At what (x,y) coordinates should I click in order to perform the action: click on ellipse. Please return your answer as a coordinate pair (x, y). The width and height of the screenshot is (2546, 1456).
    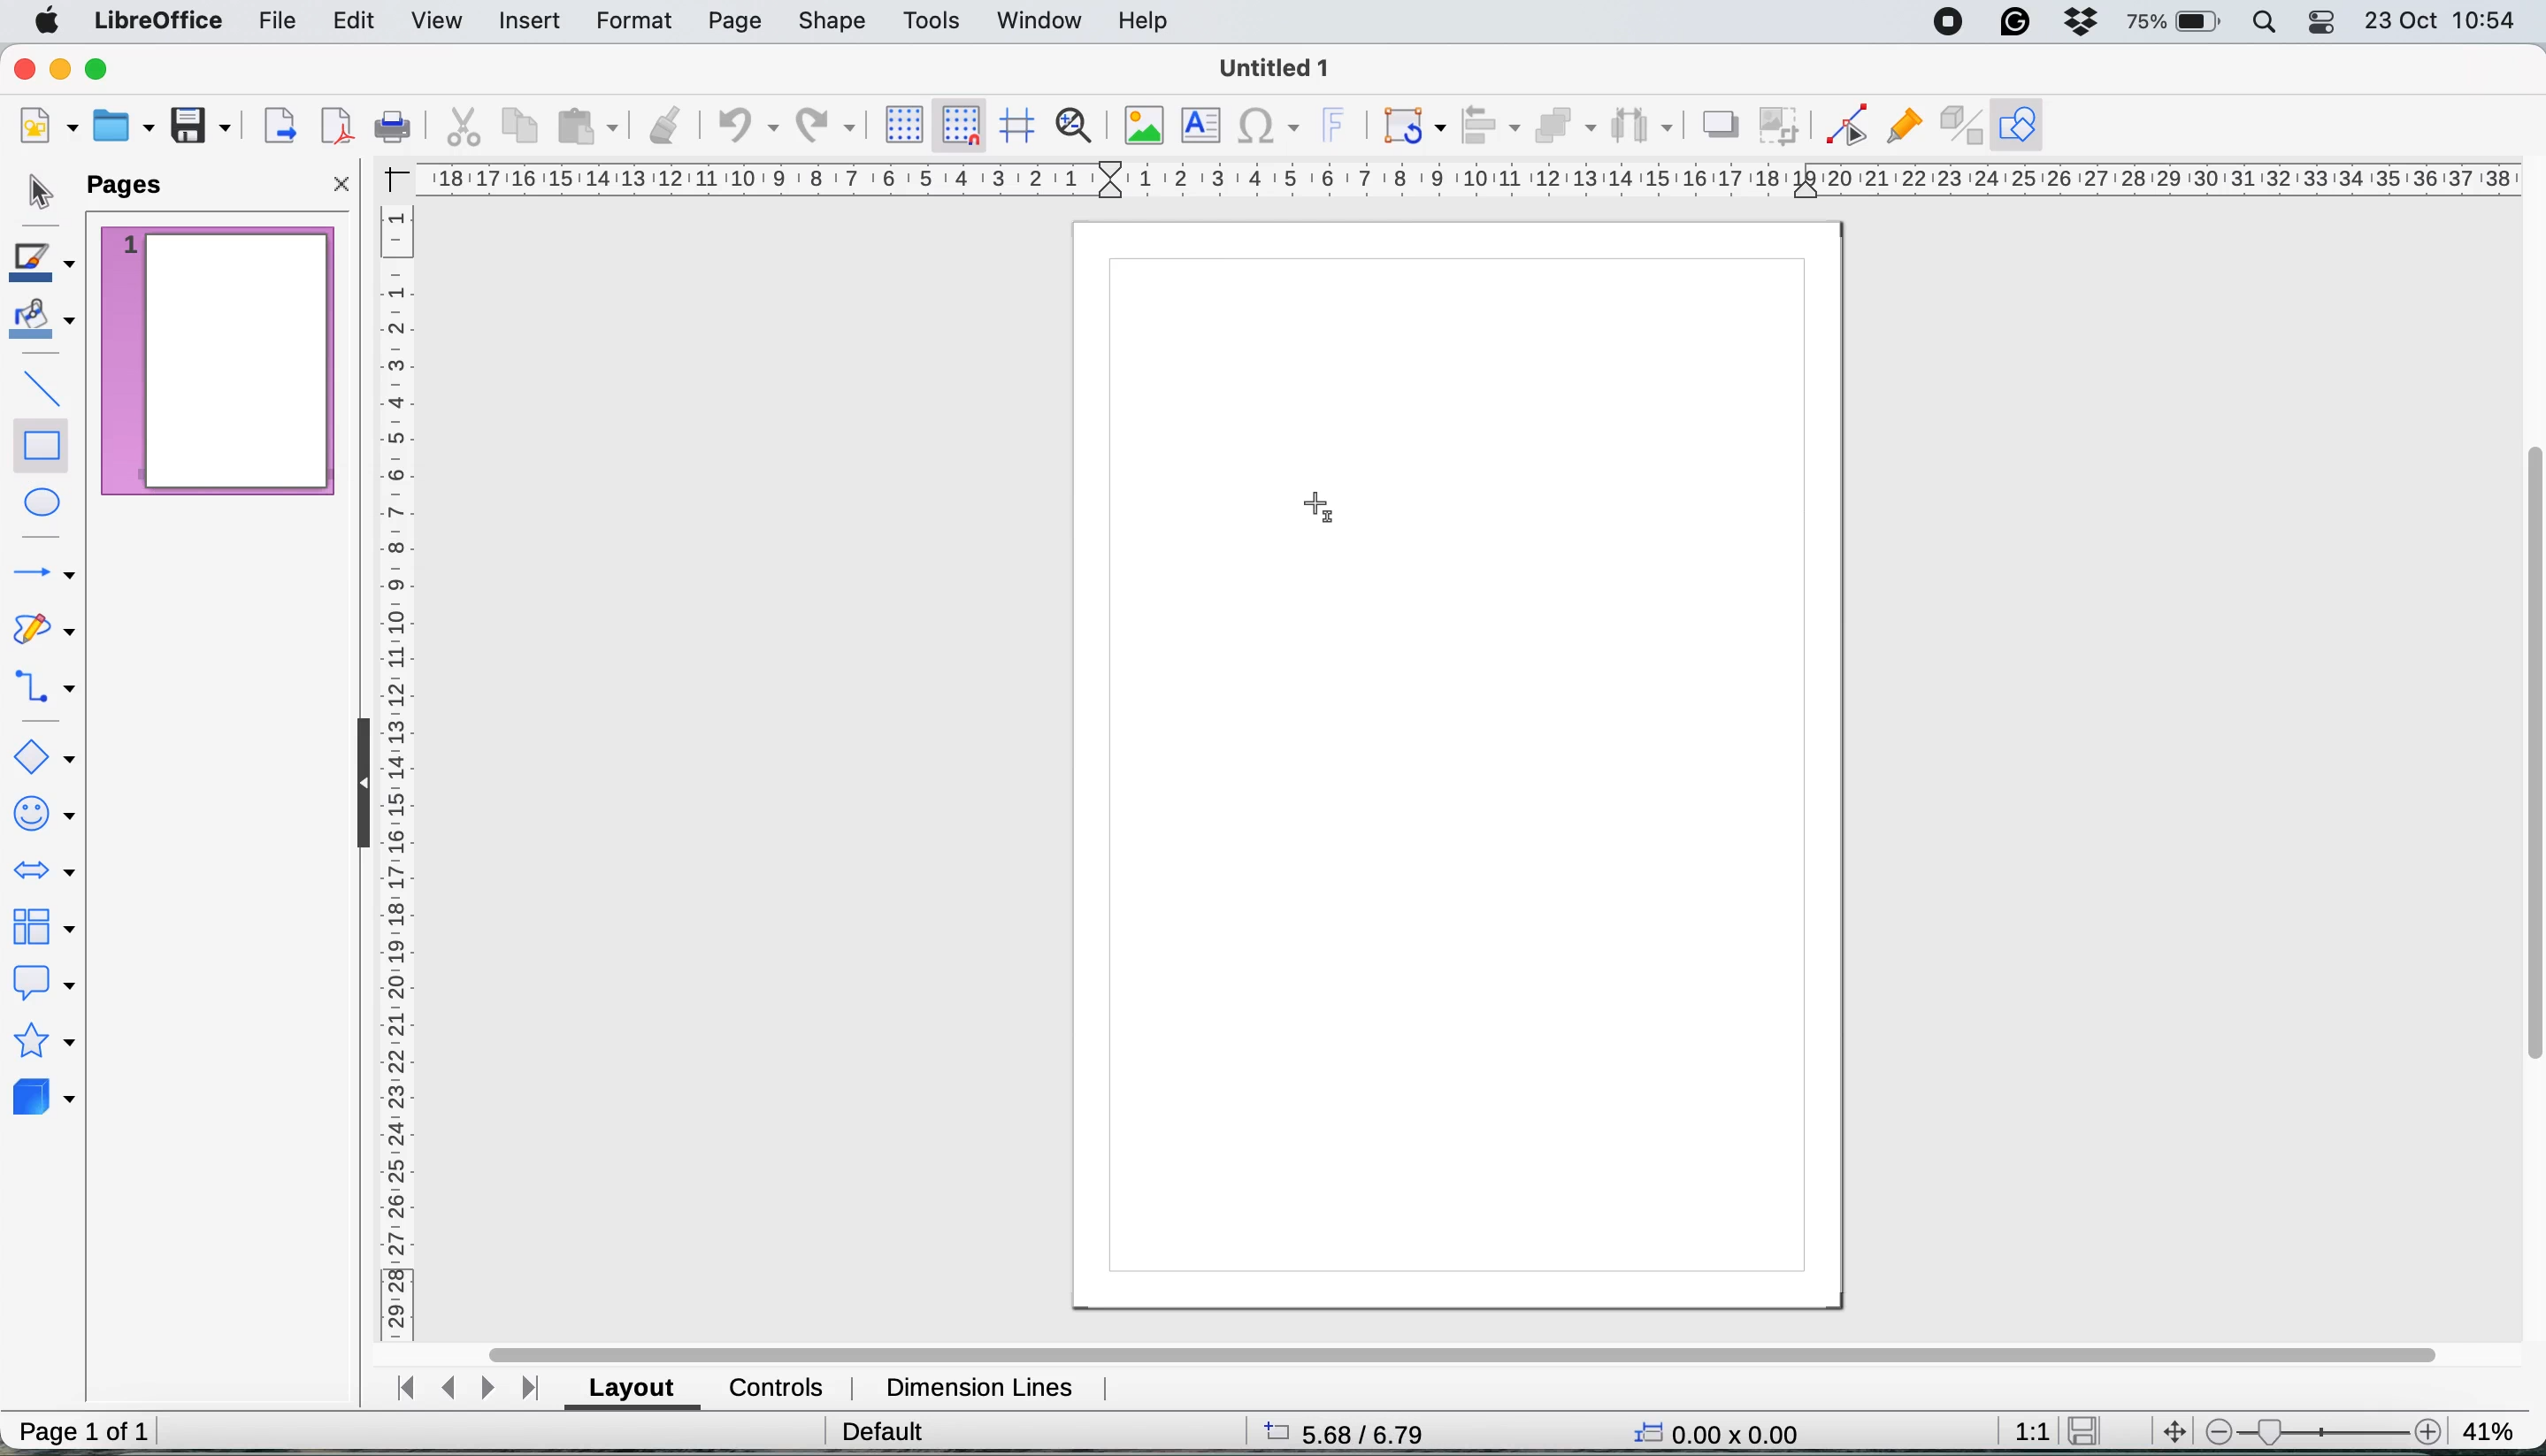
    Looking at the image, I should click on (48, 500).